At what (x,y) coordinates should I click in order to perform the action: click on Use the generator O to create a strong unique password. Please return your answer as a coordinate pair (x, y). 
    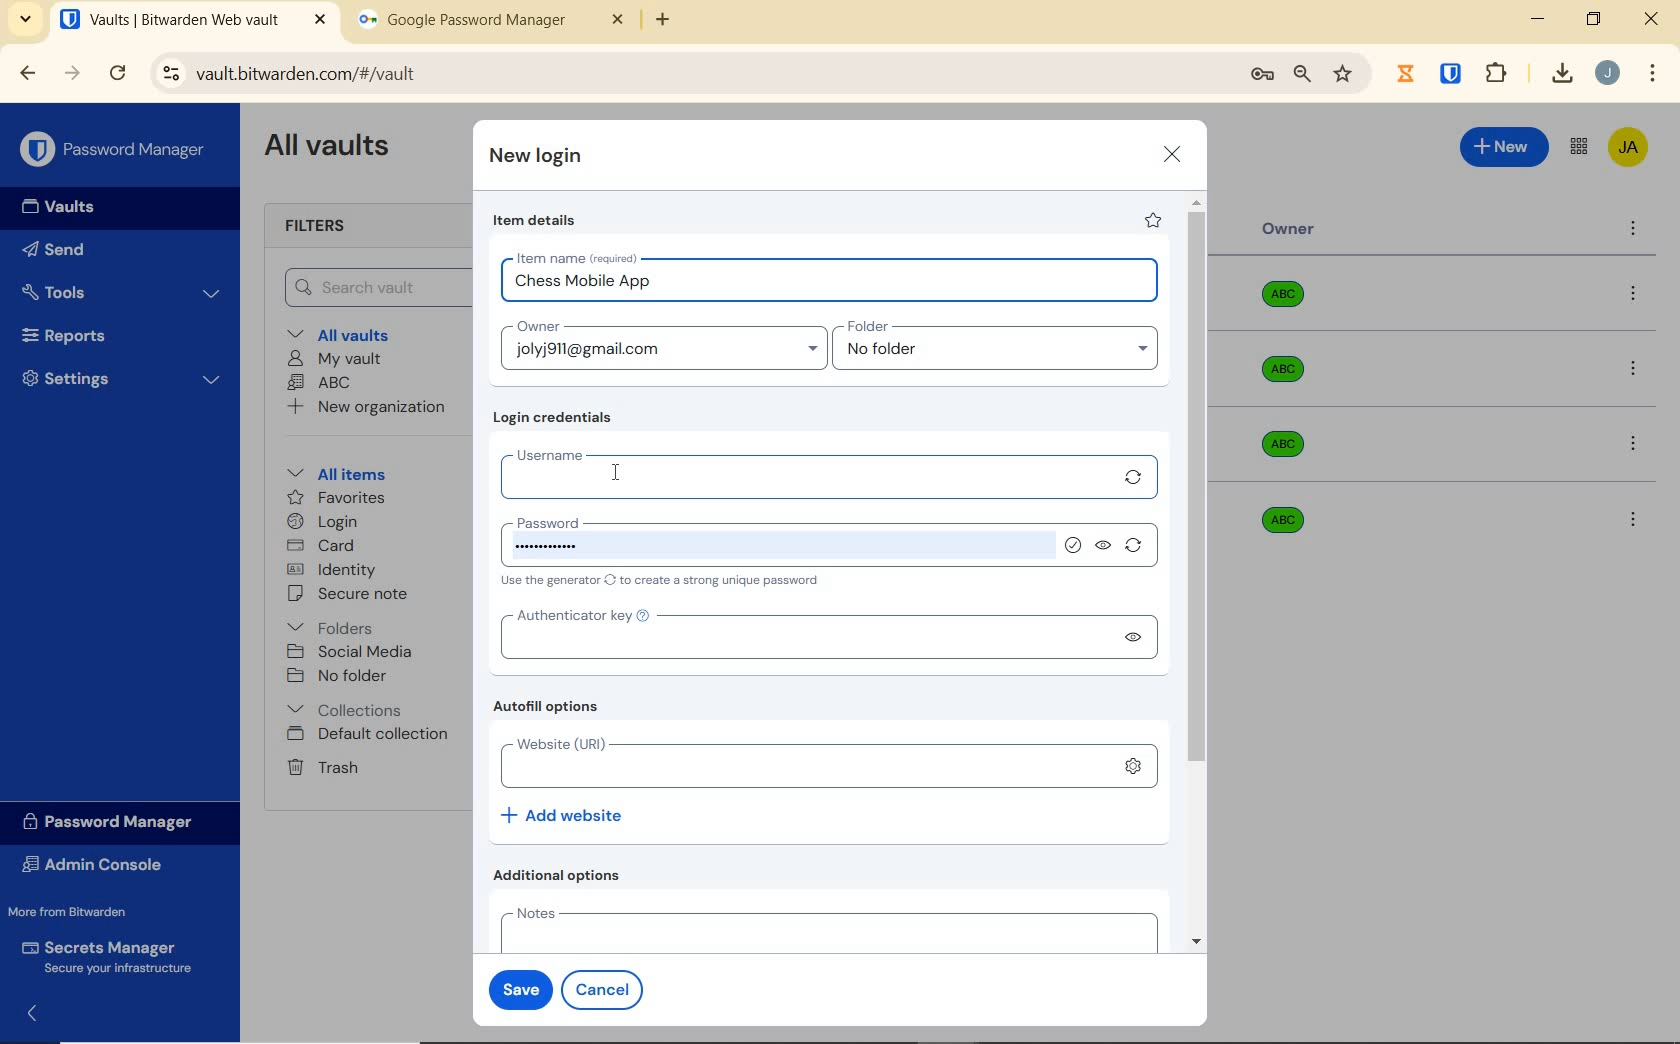
    Looking at the image, I should click on (664, 582).